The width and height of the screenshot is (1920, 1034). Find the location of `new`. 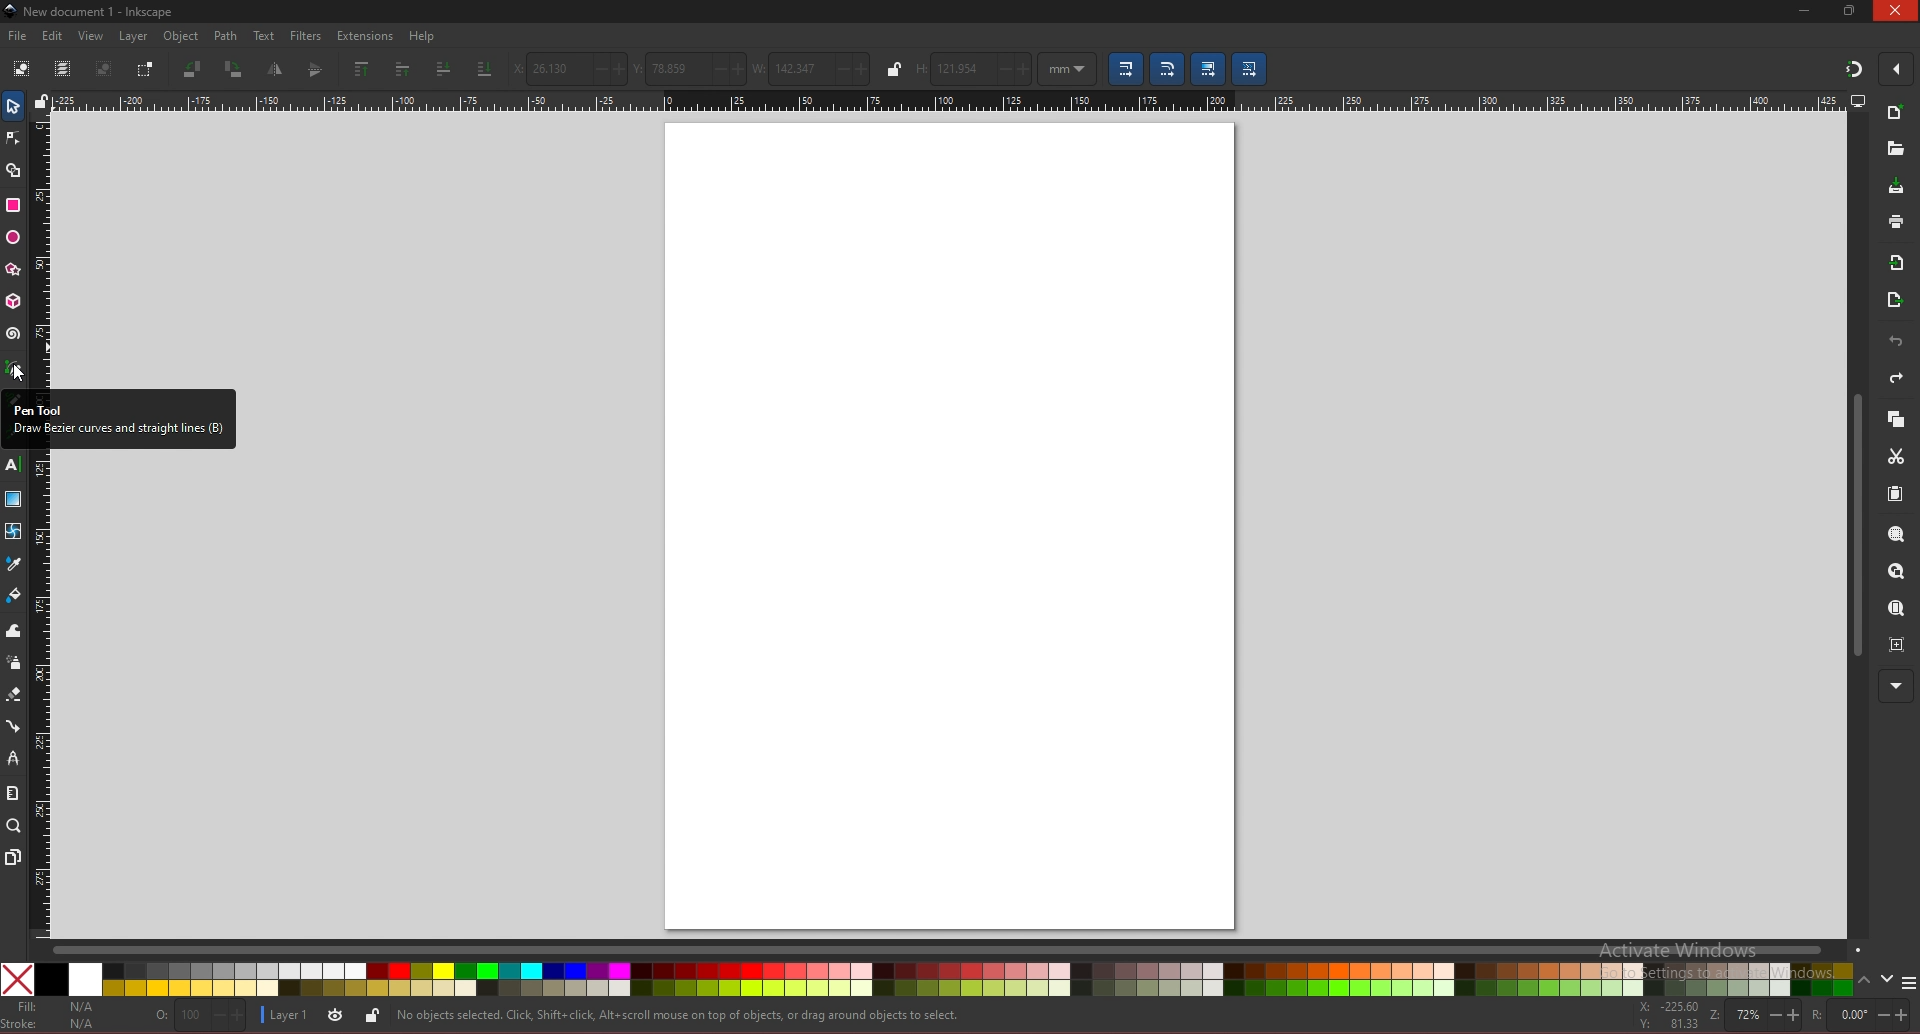

new is located at coordinates (1894, 149).